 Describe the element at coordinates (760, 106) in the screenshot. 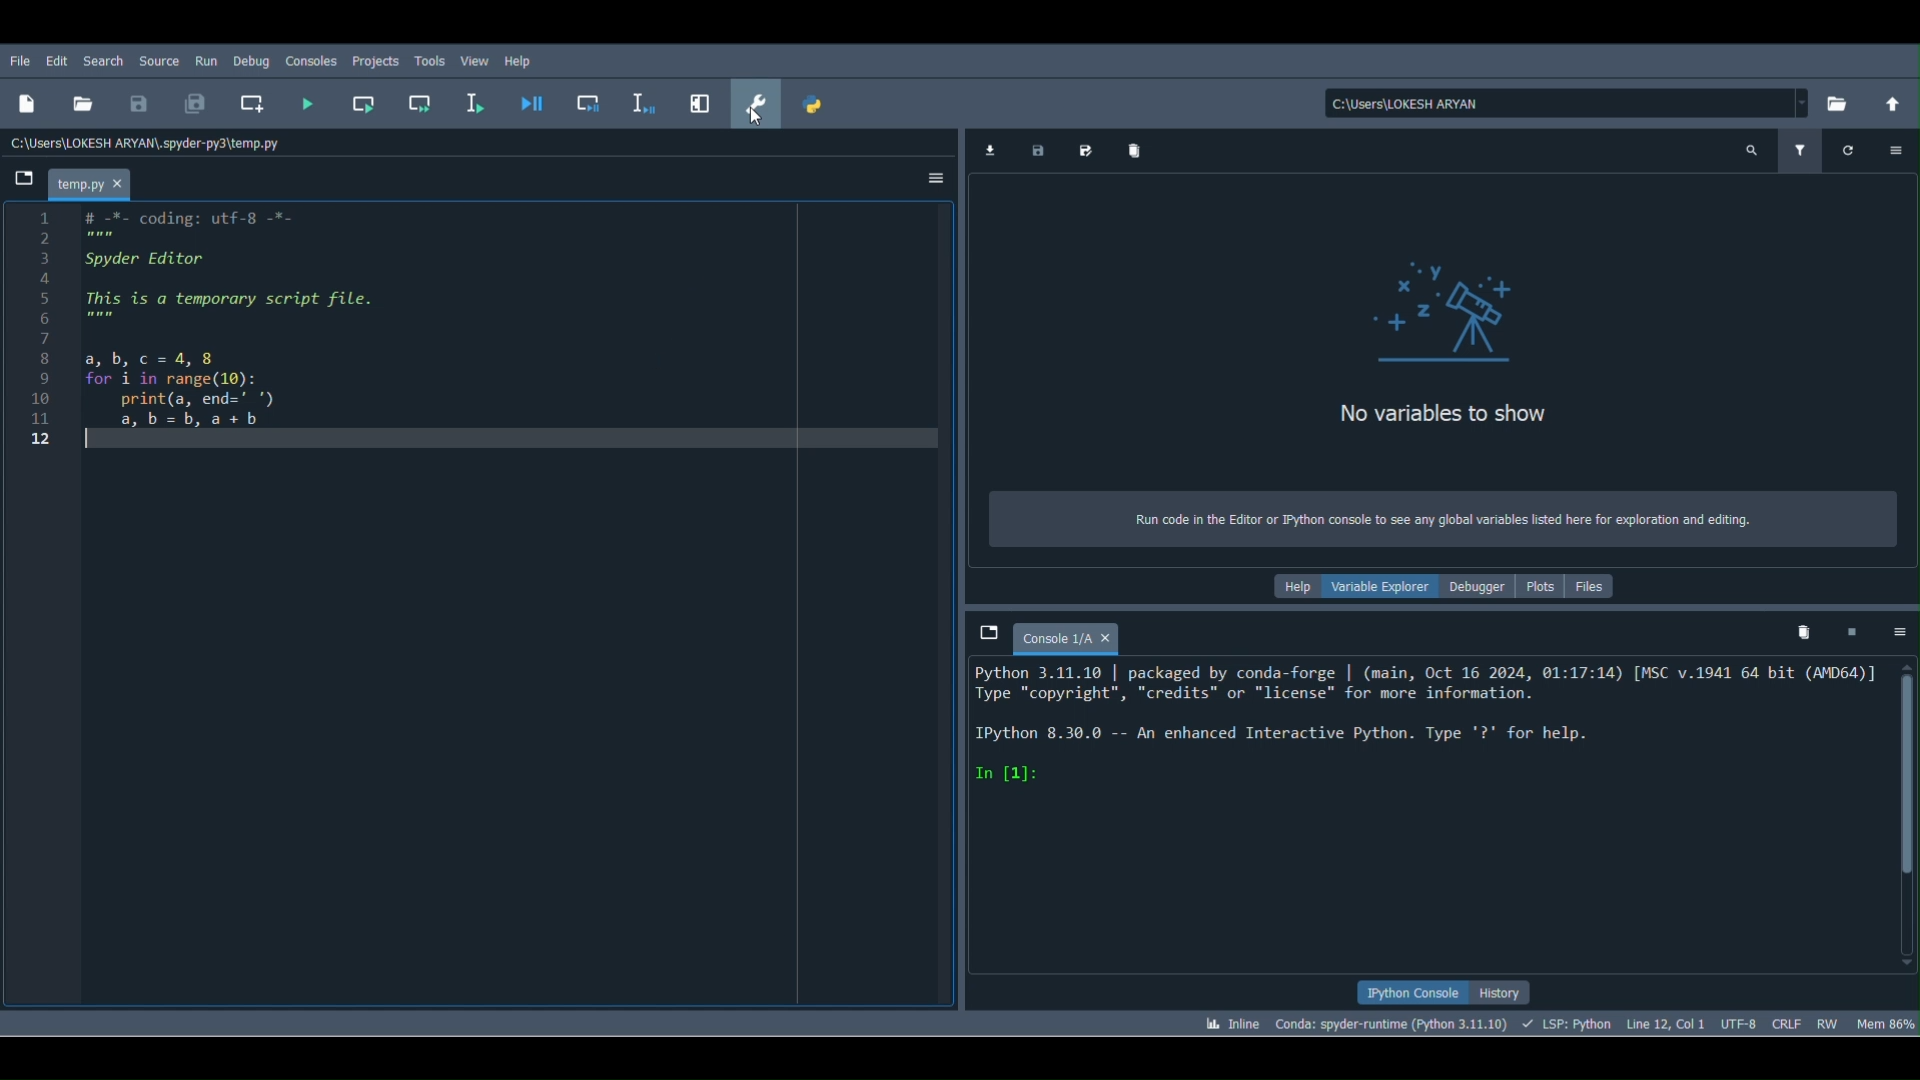

I see `Preferences` at that location.